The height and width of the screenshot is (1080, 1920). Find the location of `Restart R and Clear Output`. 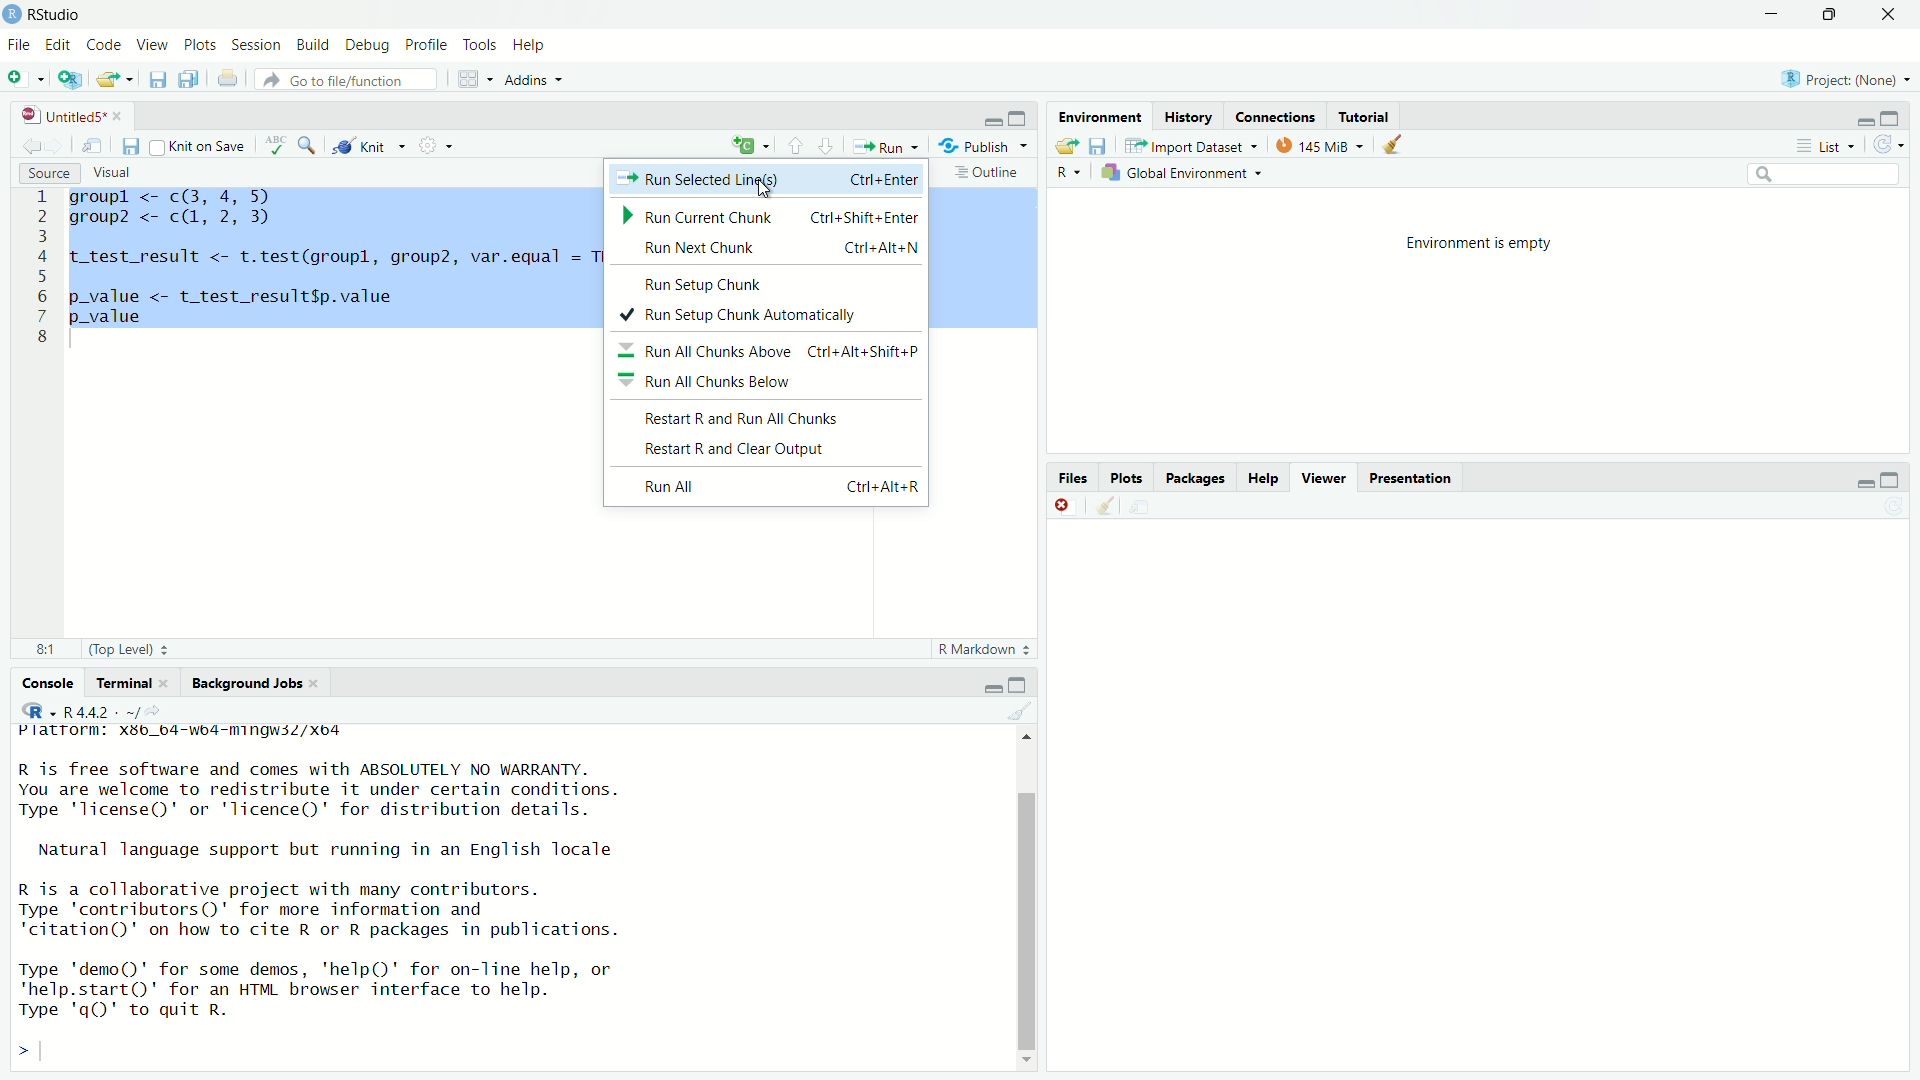

Restart R and Clear Output is located at coordinates (737, 450).